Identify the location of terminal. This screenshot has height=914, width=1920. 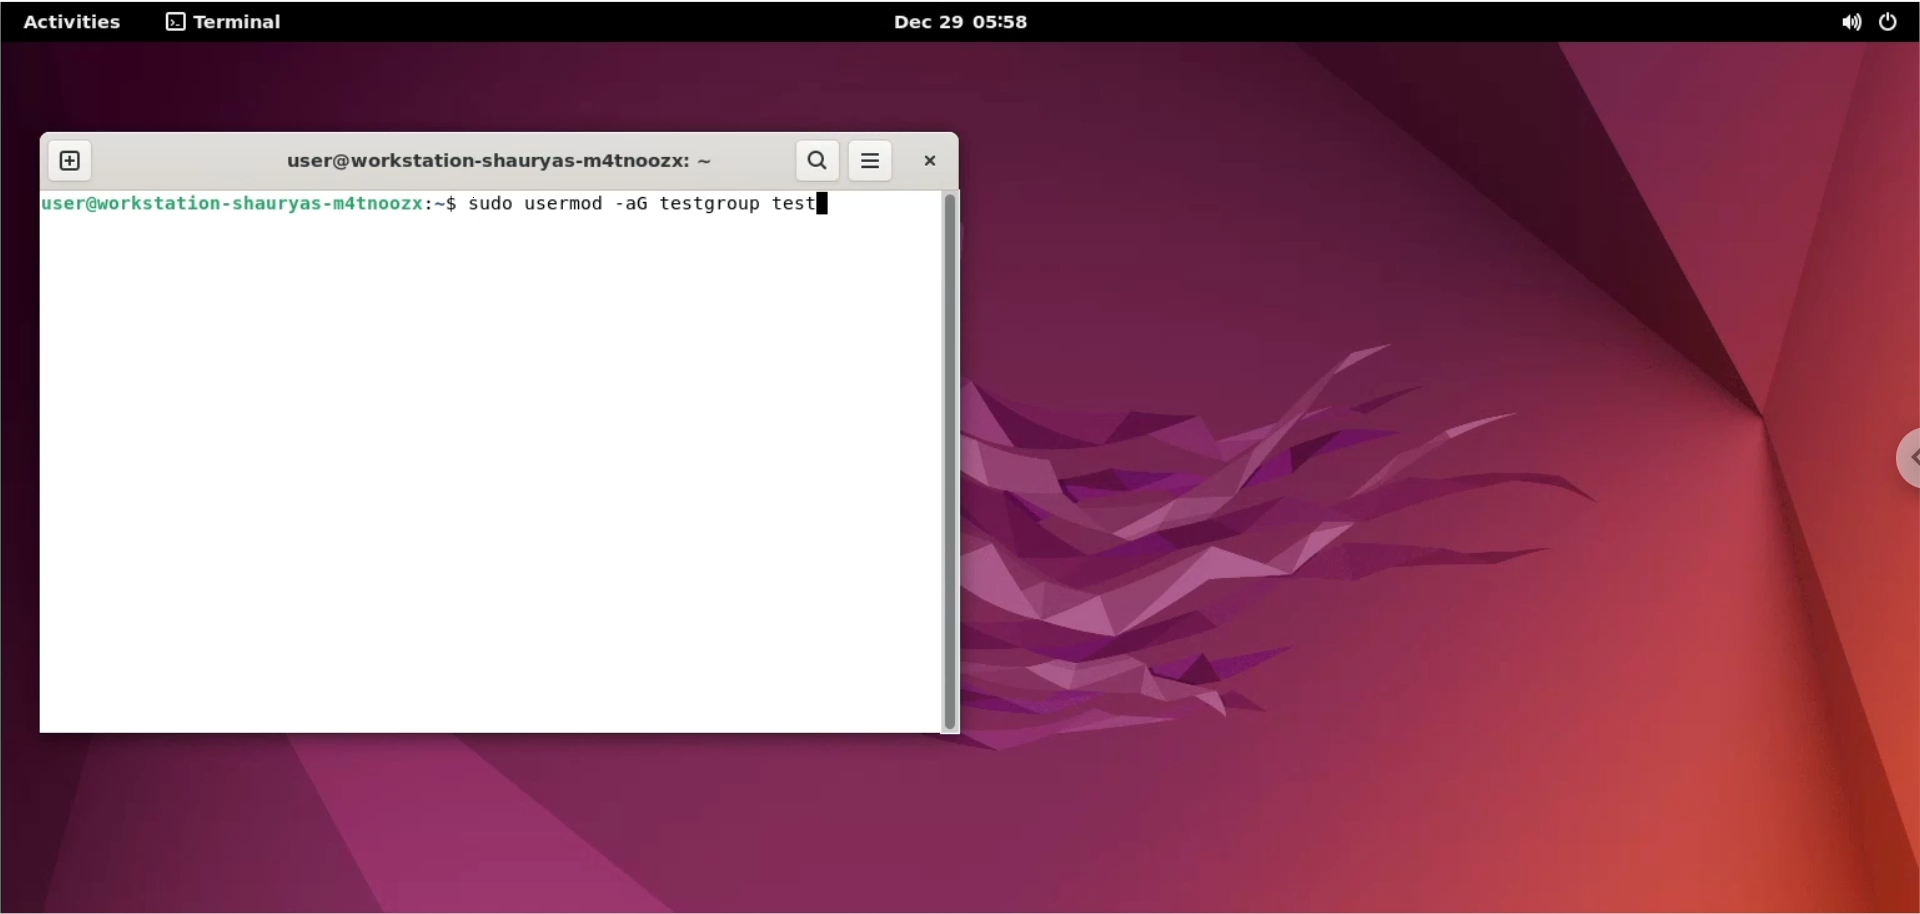
(227, 24).